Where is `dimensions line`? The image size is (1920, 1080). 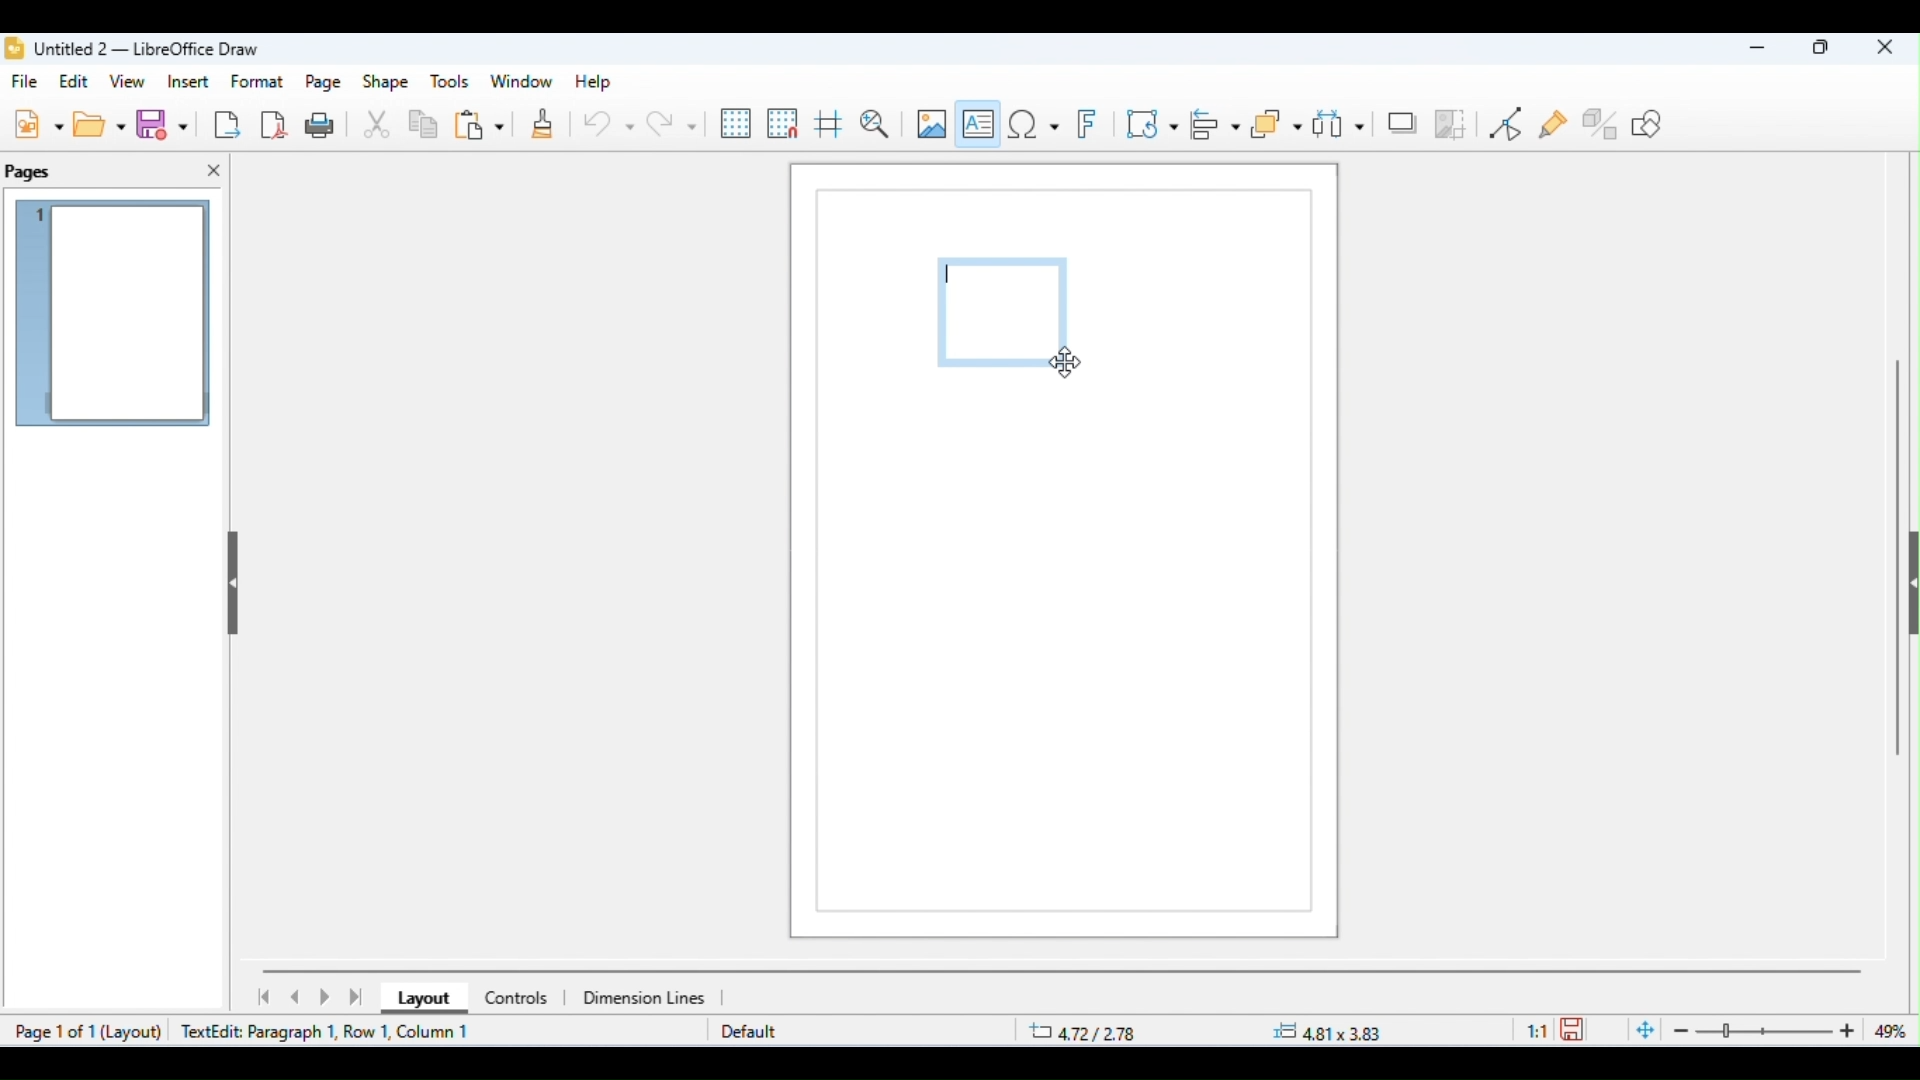 dimensions line is located at coordinates (647, 997).